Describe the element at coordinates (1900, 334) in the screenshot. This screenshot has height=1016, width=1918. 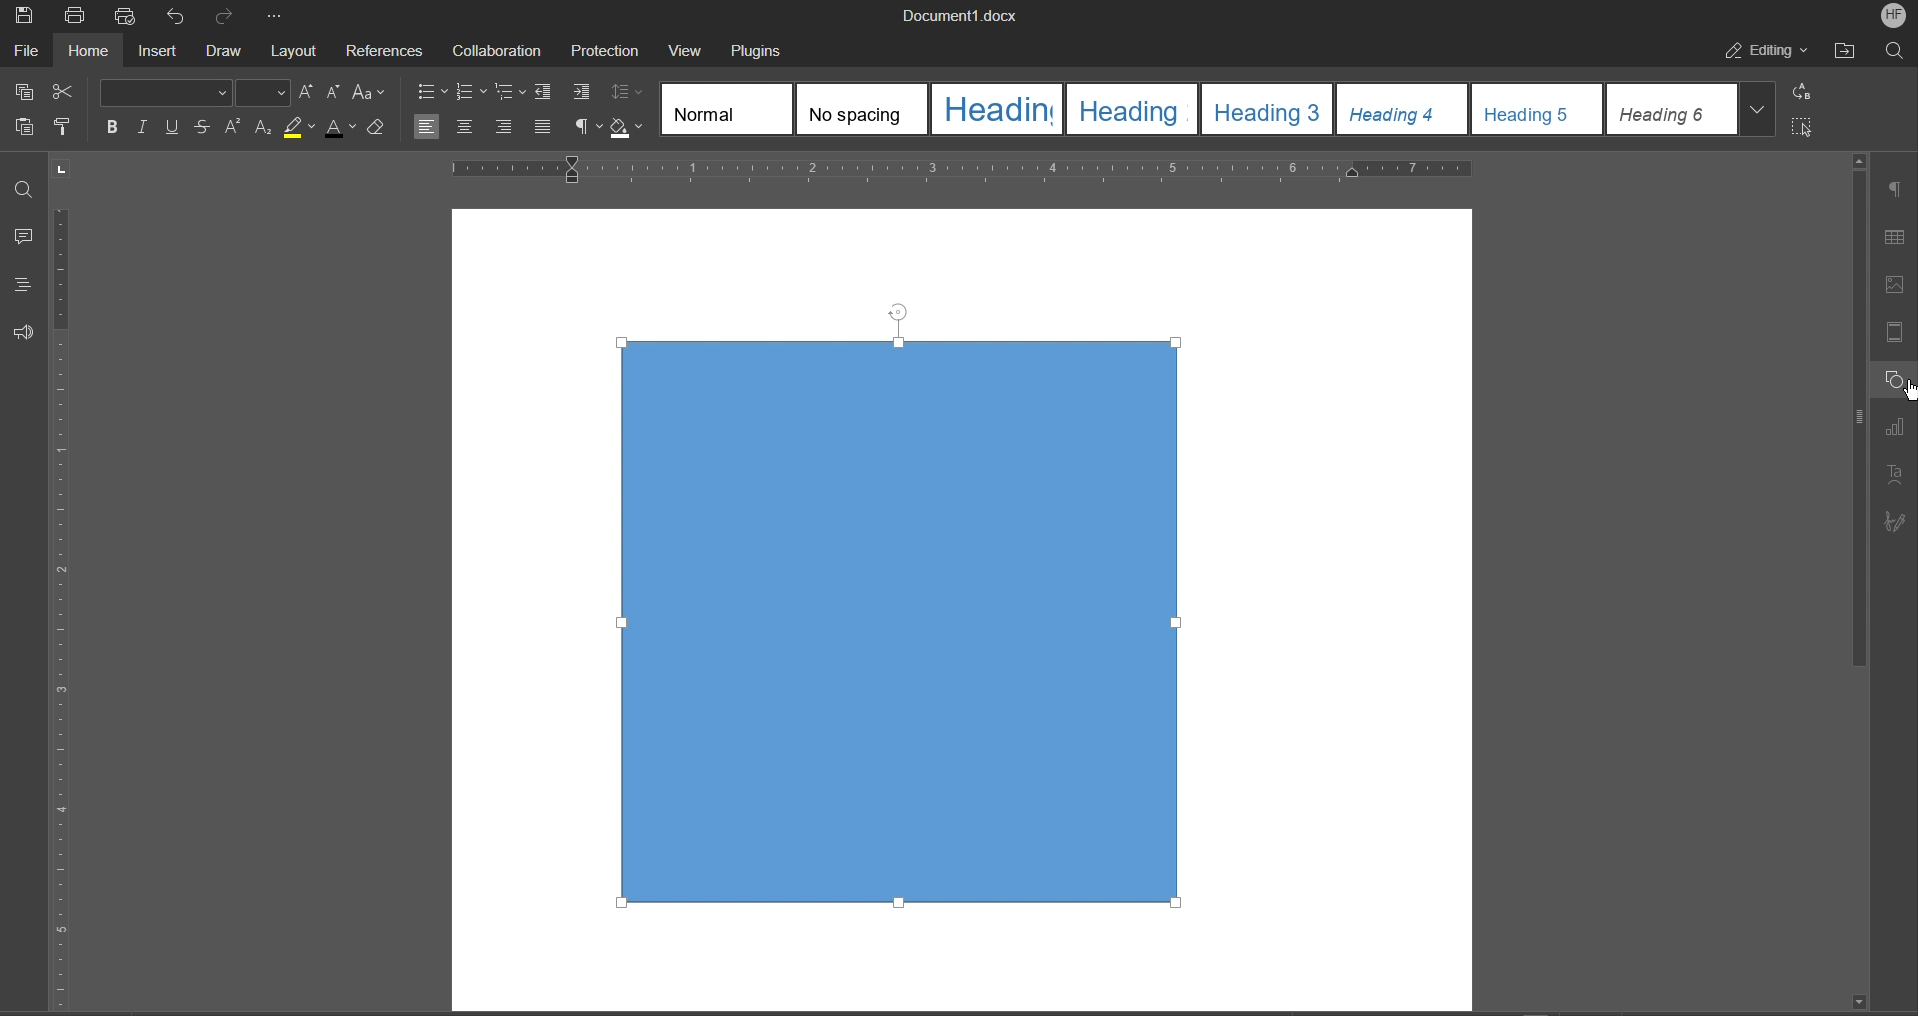
I see `Header/Footer` at that location.